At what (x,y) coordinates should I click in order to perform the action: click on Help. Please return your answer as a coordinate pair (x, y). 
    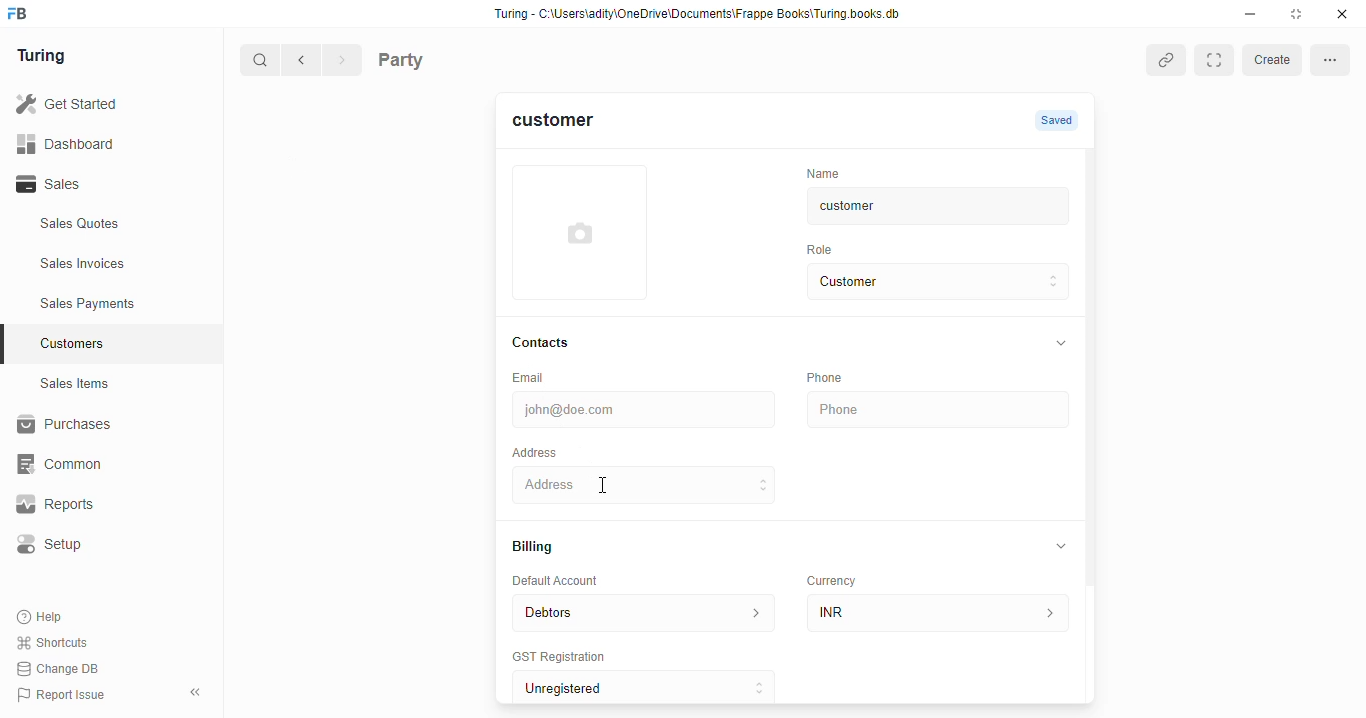
    Looking at the image, I should click on (42, 618).